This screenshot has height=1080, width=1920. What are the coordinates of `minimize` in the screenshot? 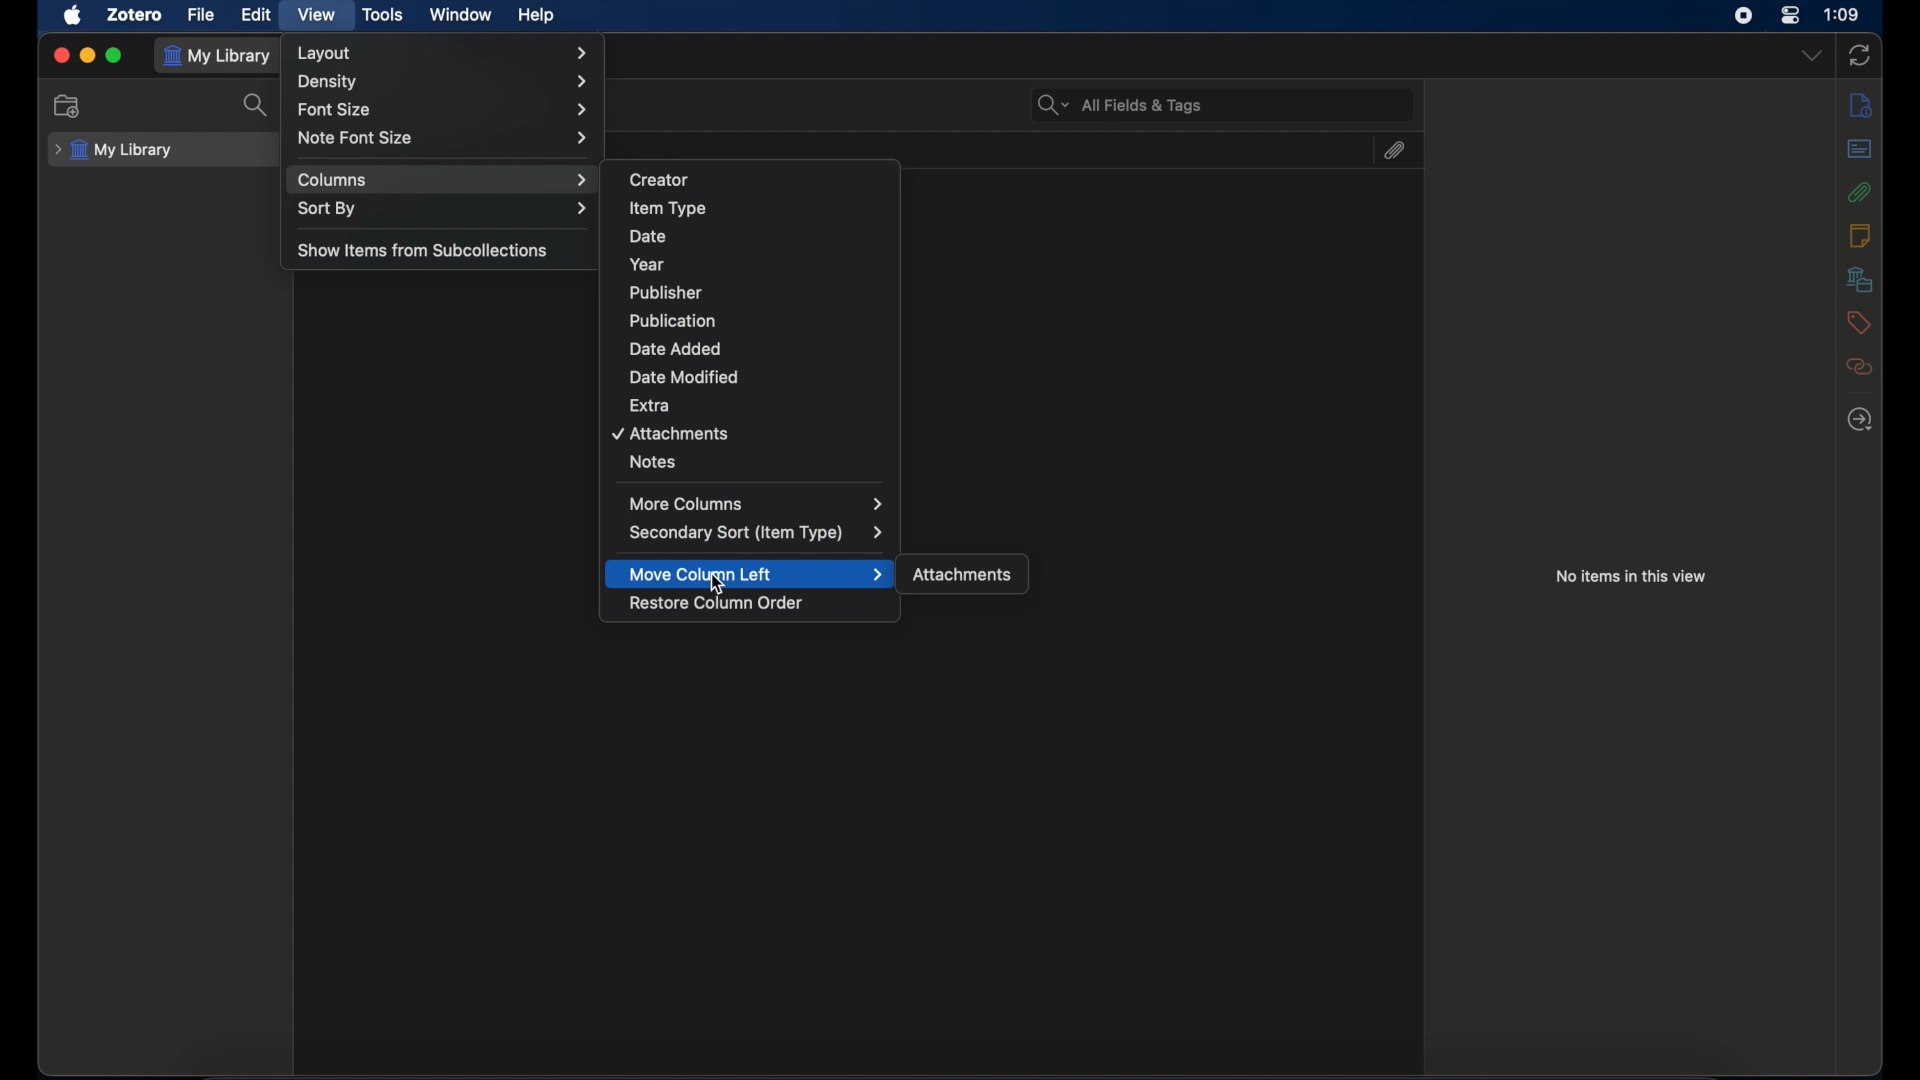 It's located at (88, 55).